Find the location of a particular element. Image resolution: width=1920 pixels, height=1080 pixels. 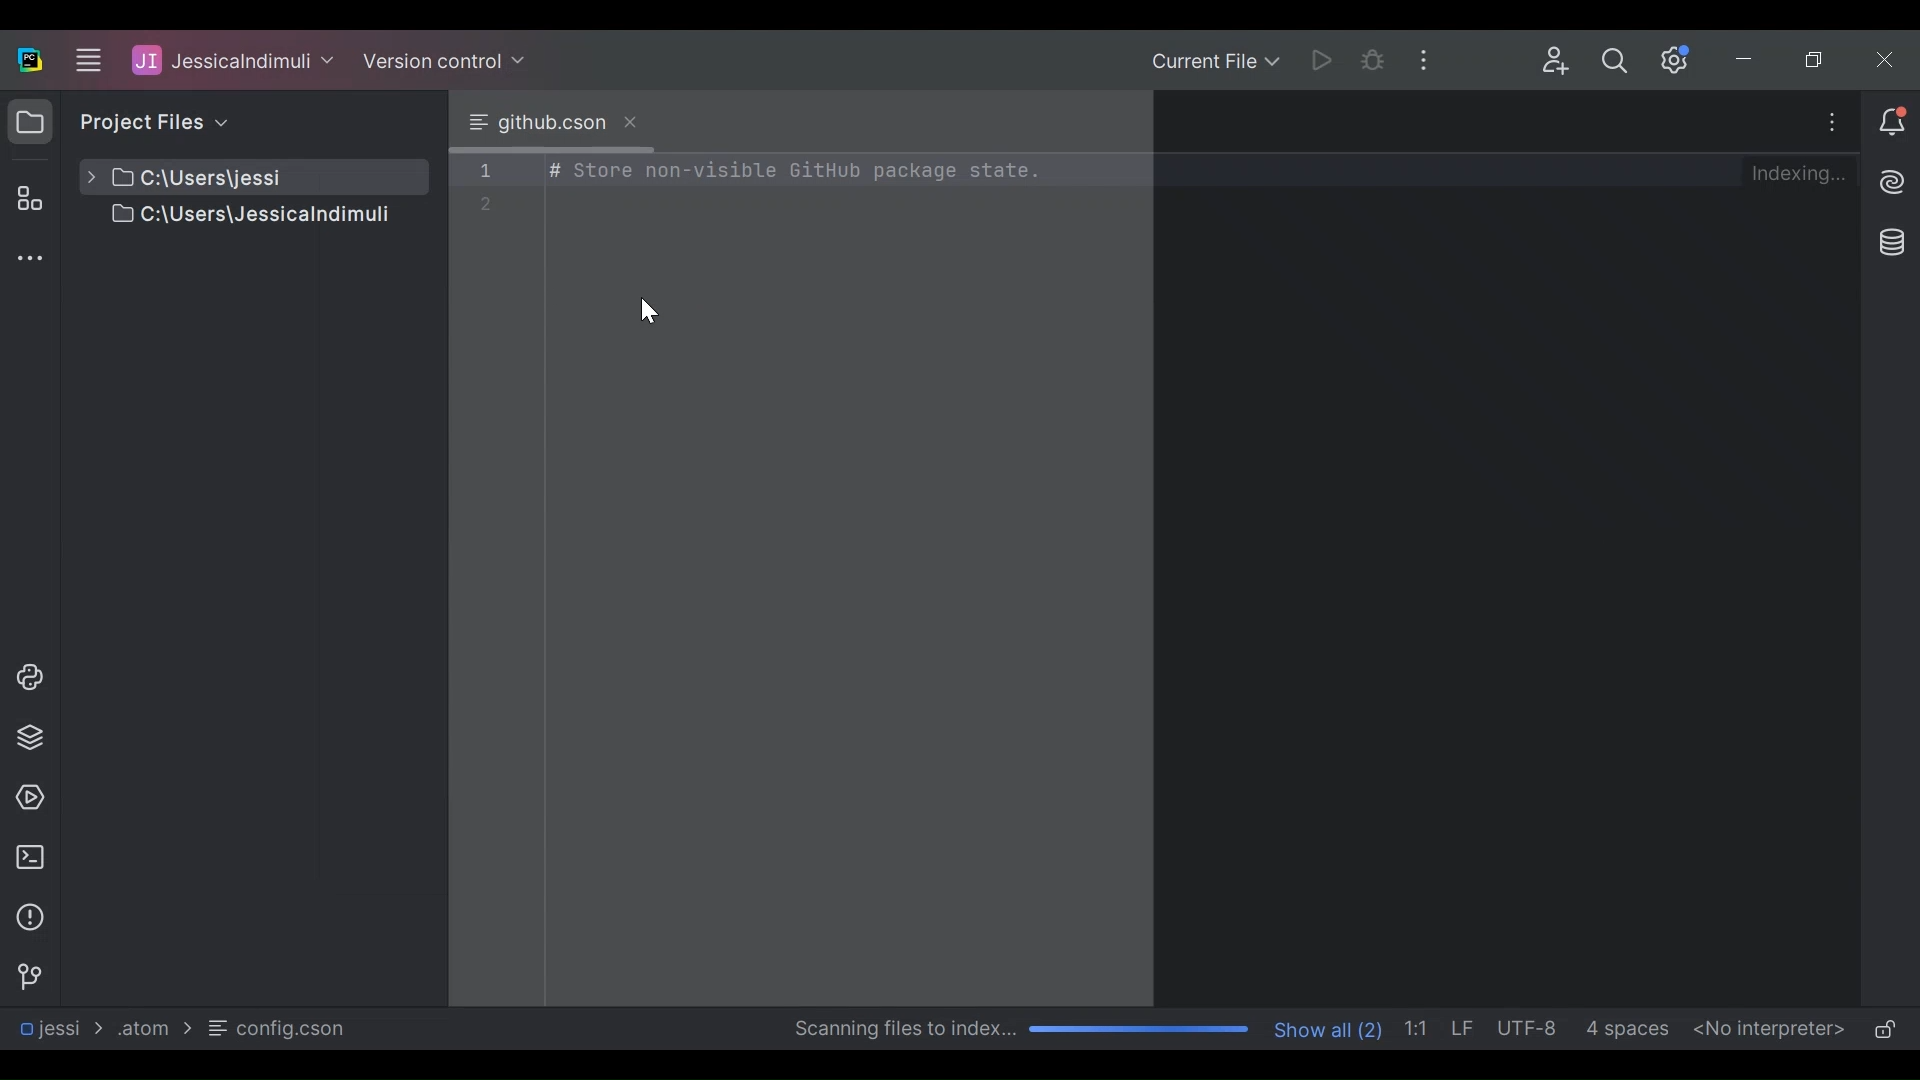

Bug is located at coordinates (1373, 59).